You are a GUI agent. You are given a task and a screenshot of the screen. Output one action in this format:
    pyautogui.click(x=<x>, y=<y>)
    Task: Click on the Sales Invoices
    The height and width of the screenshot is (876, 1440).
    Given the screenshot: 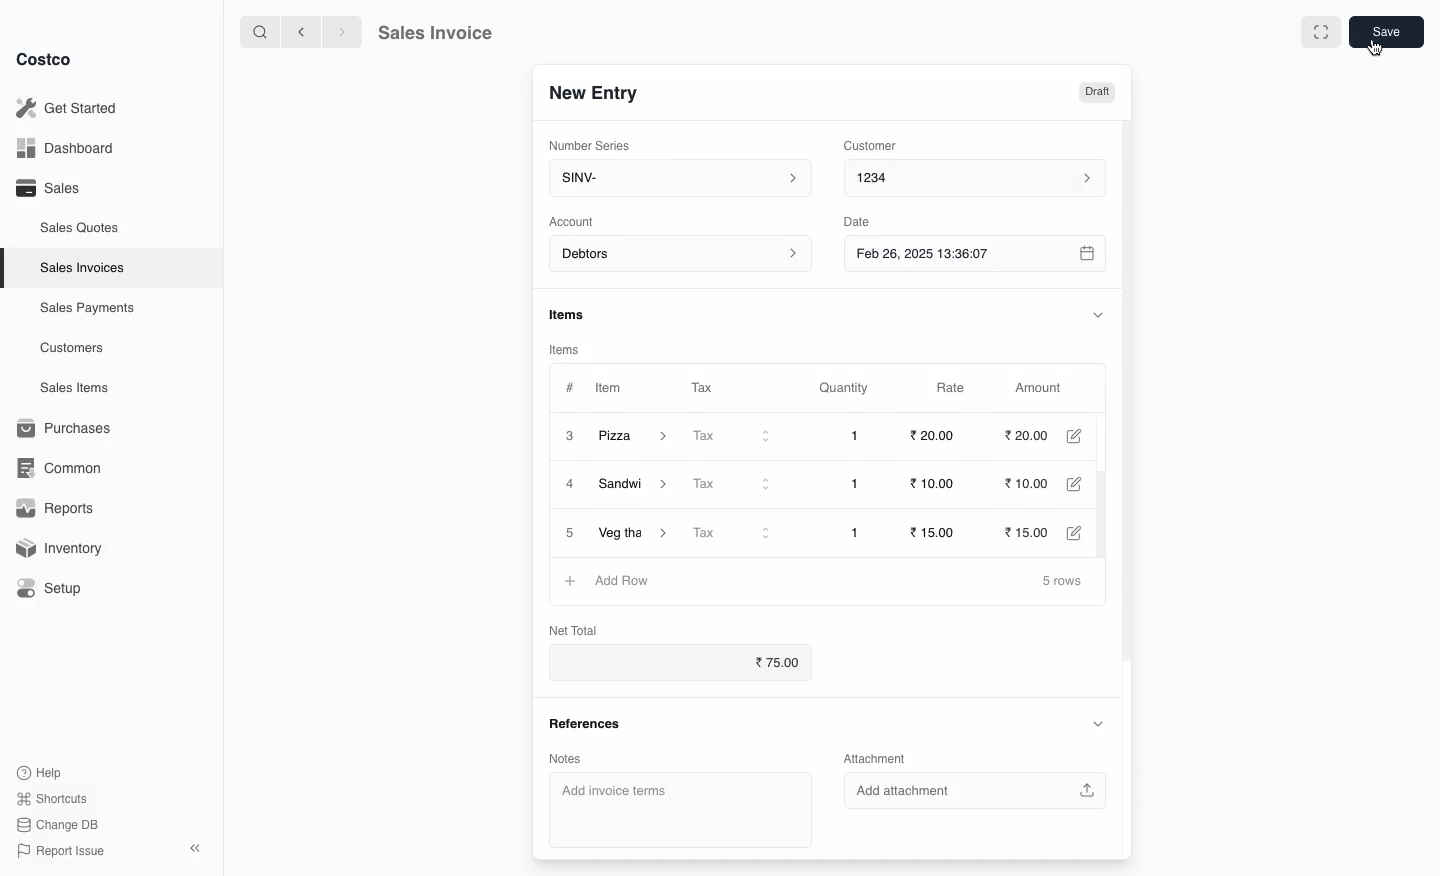 What is the action you would take?
    pyautogui.click(x=83, y=268)
    